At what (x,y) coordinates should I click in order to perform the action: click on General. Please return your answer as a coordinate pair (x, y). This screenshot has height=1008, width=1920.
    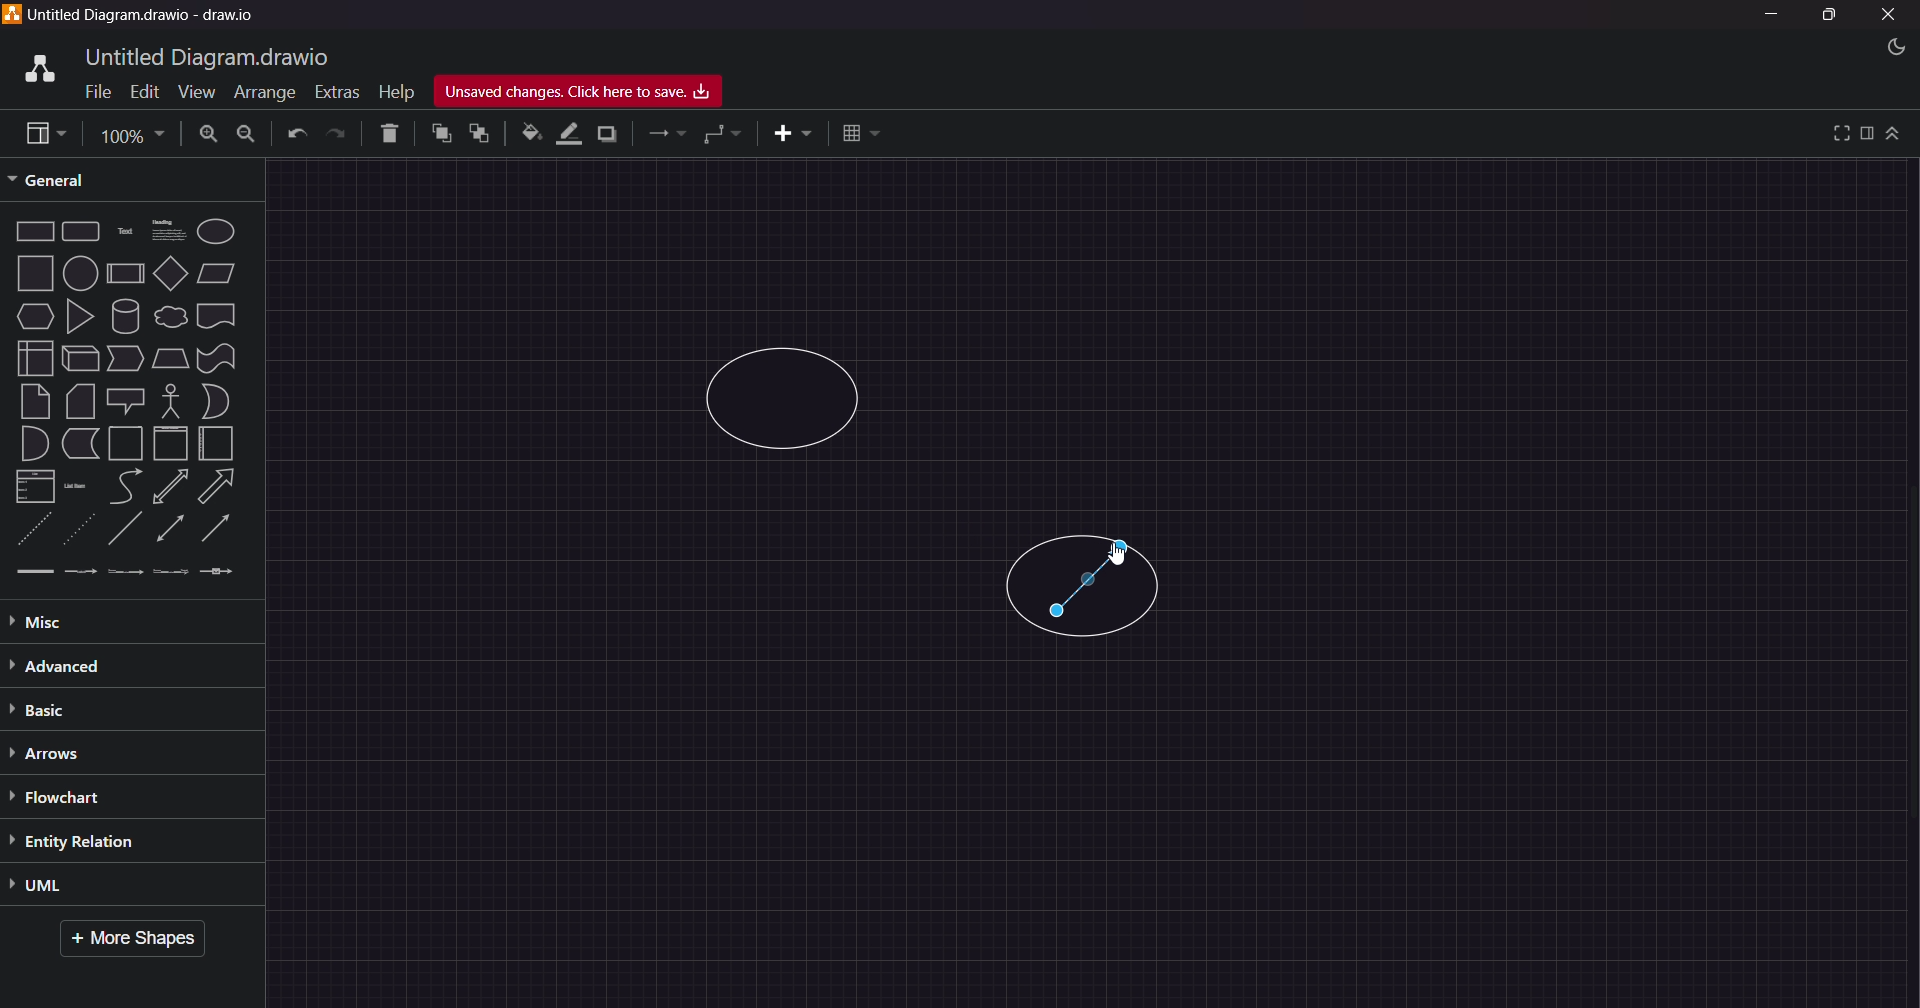
    Looking at the image, I should click on (64, 179).